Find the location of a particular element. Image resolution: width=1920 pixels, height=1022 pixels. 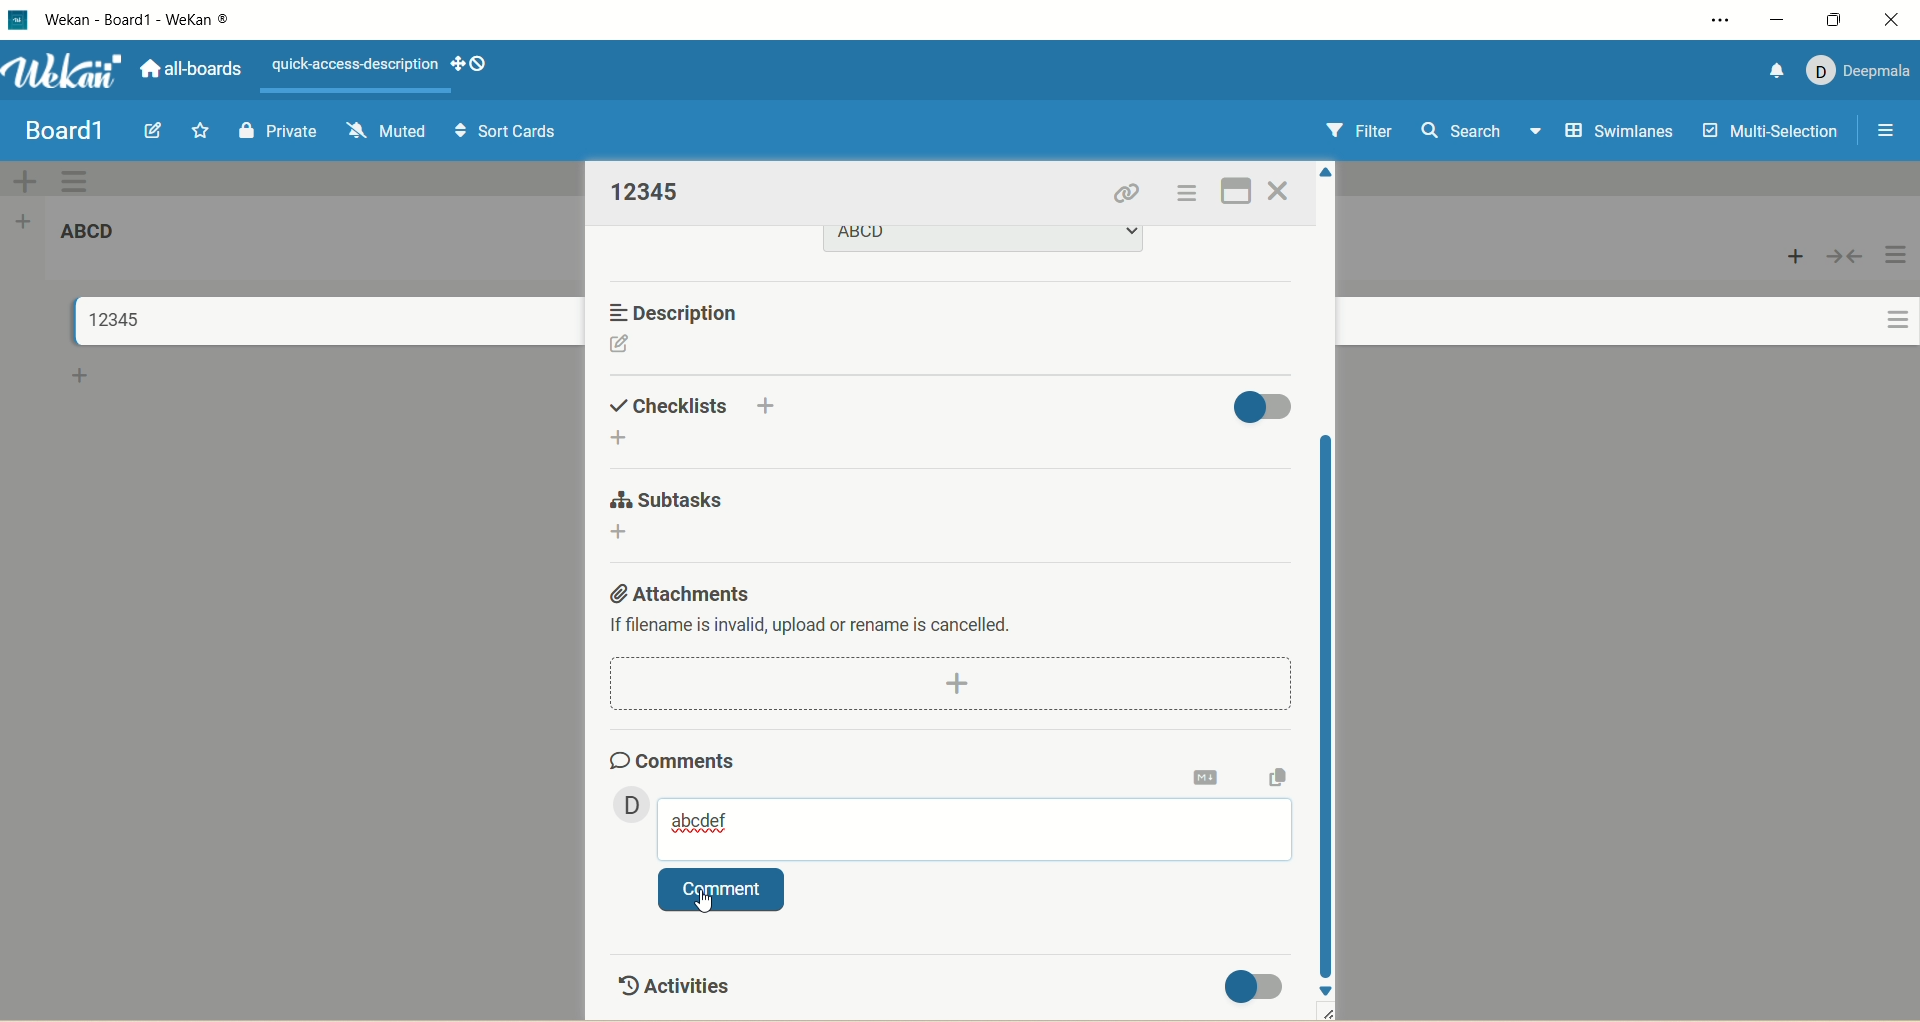

maximize is located at coordinates (1837, 19).